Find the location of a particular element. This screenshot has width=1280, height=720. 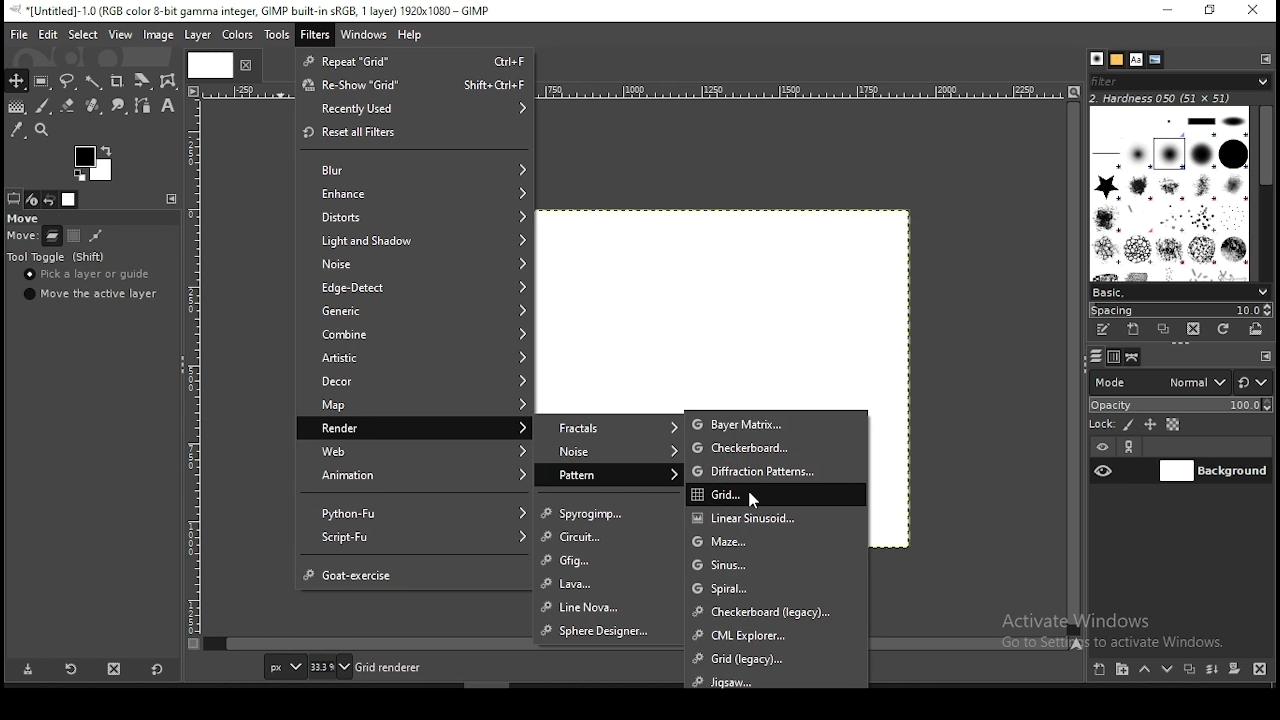

view is located at coordinates (120, 33).